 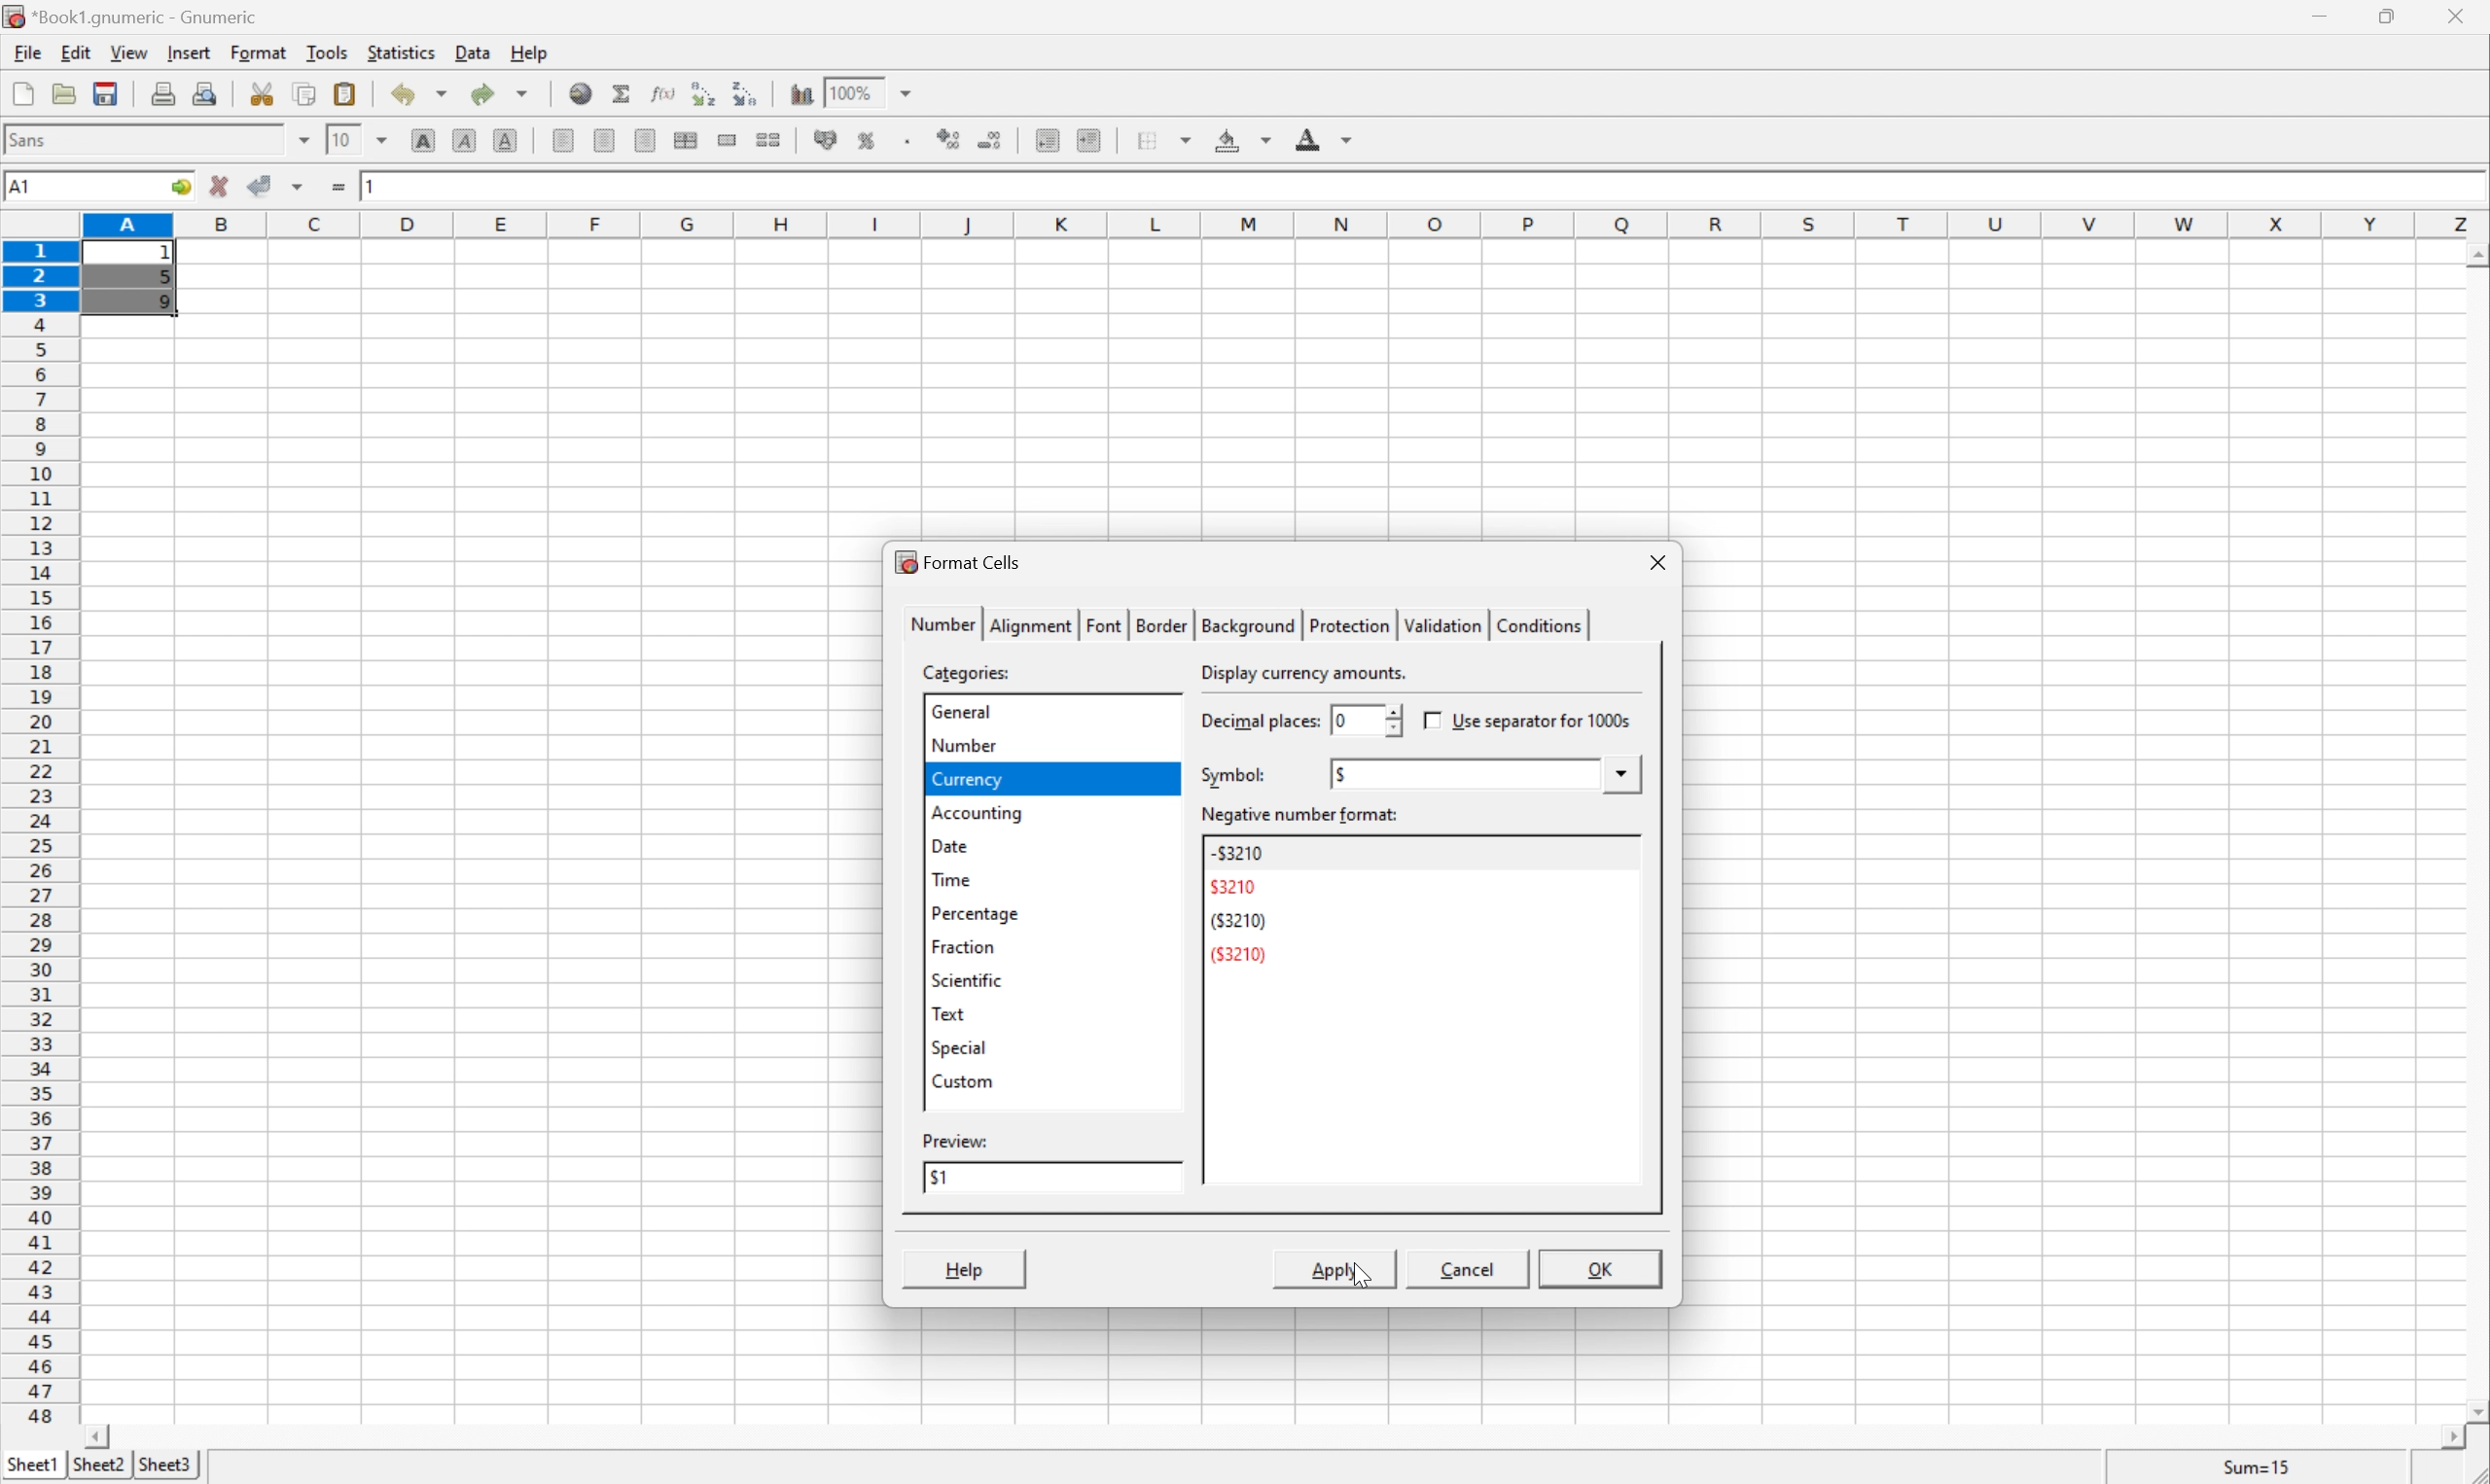 What do you see at coordinates (24, 187) in the screenshot?
I see `A1` at bounding box center [24, 187].